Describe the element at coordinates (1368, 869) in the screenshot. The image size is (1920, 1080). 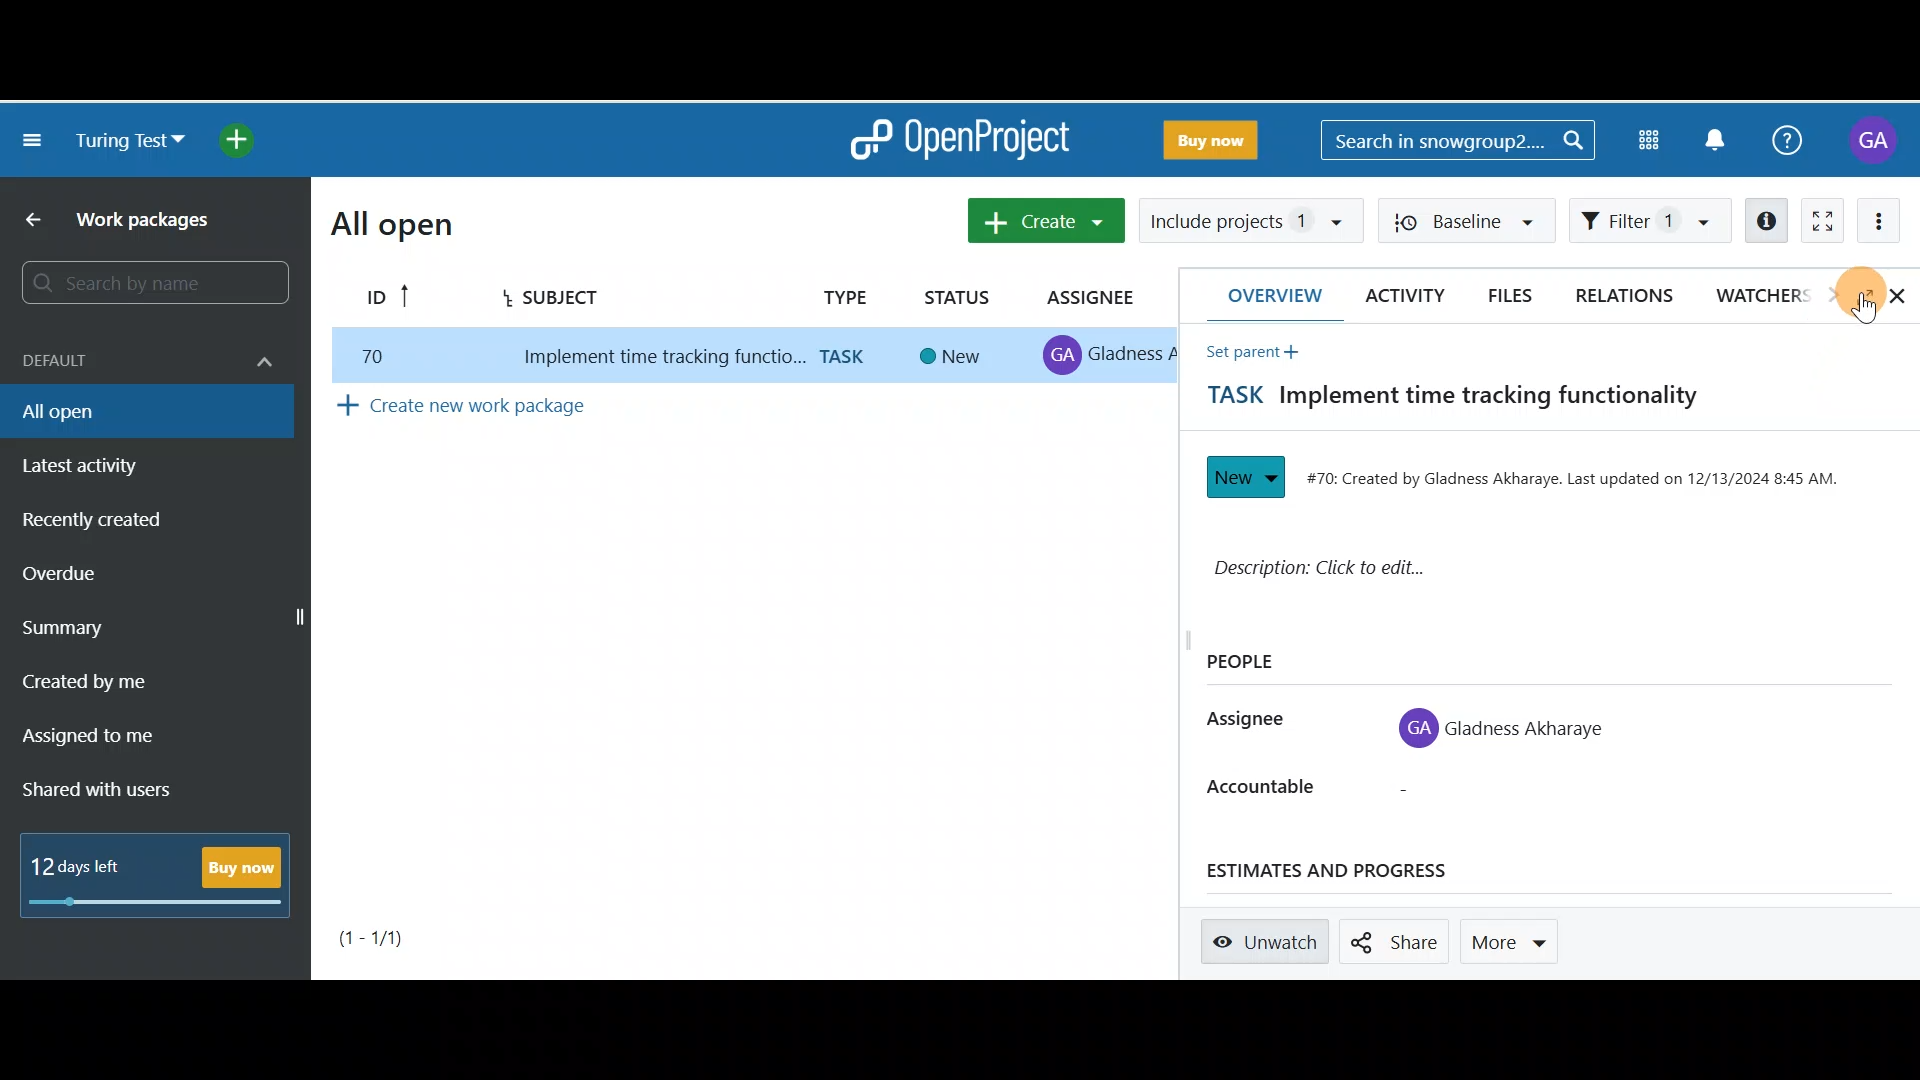
I see `Estimates and progress` at that location.